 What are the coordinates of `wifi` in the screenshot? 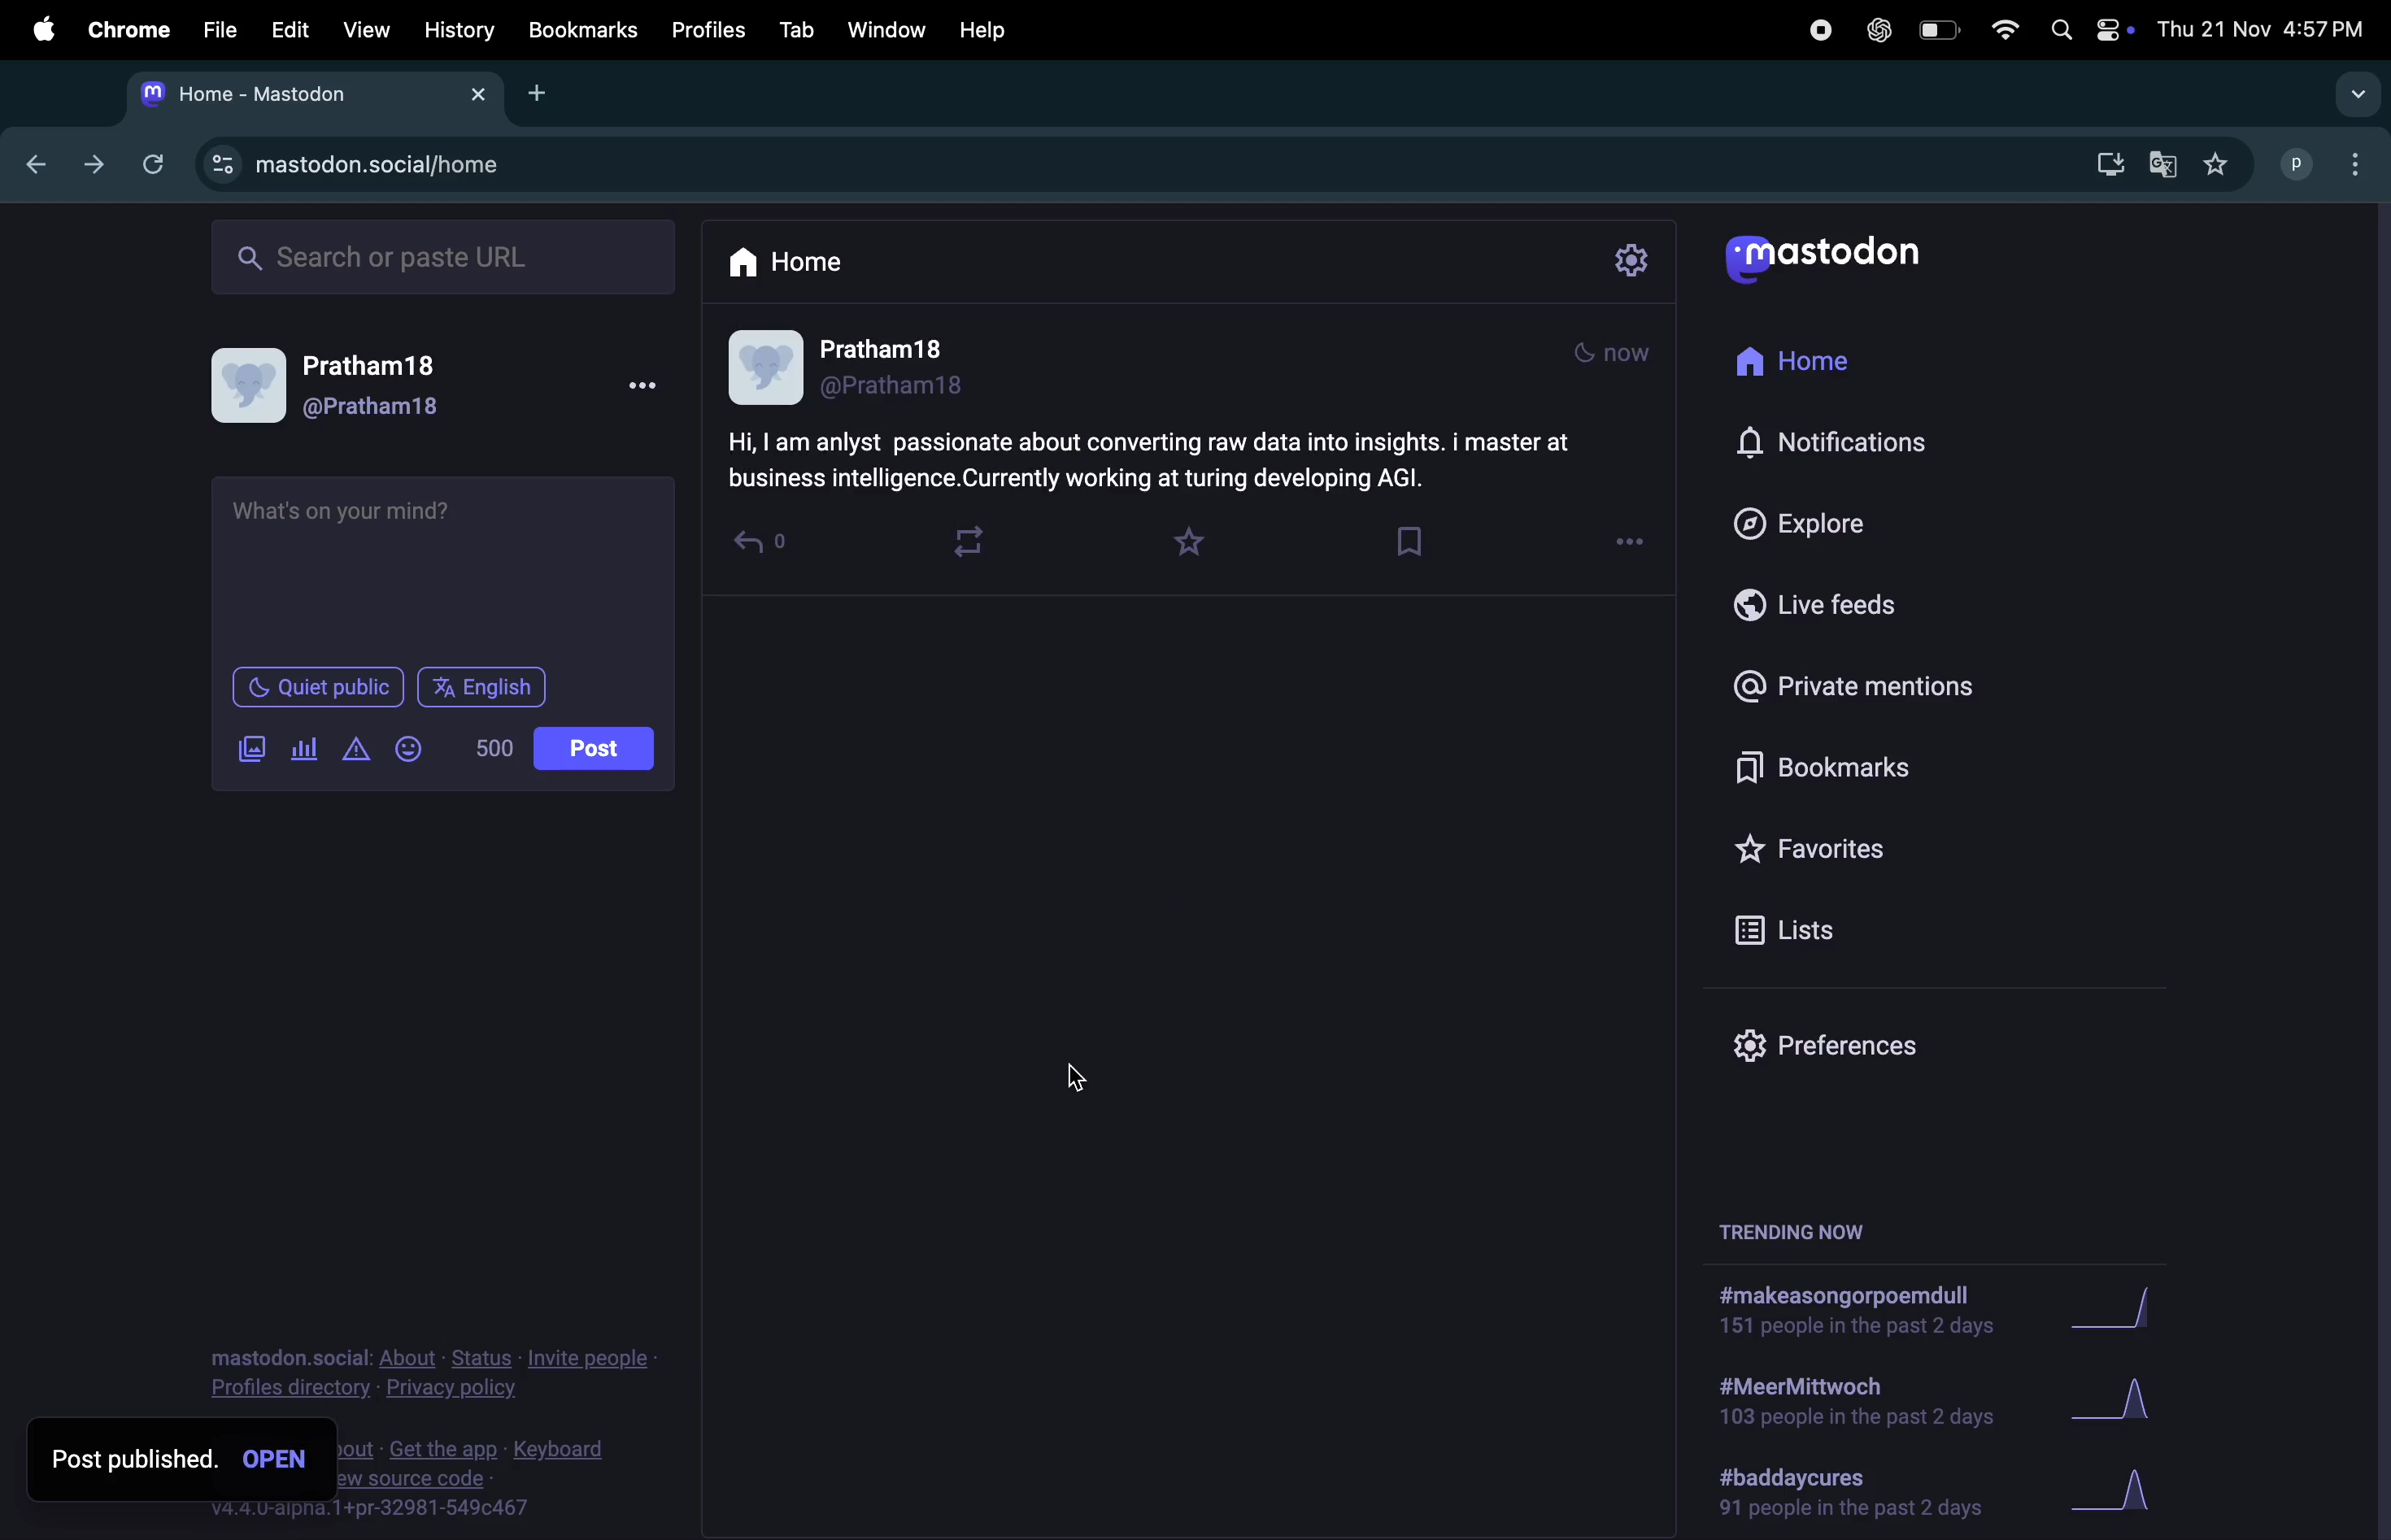 It's located at (2000, 33).